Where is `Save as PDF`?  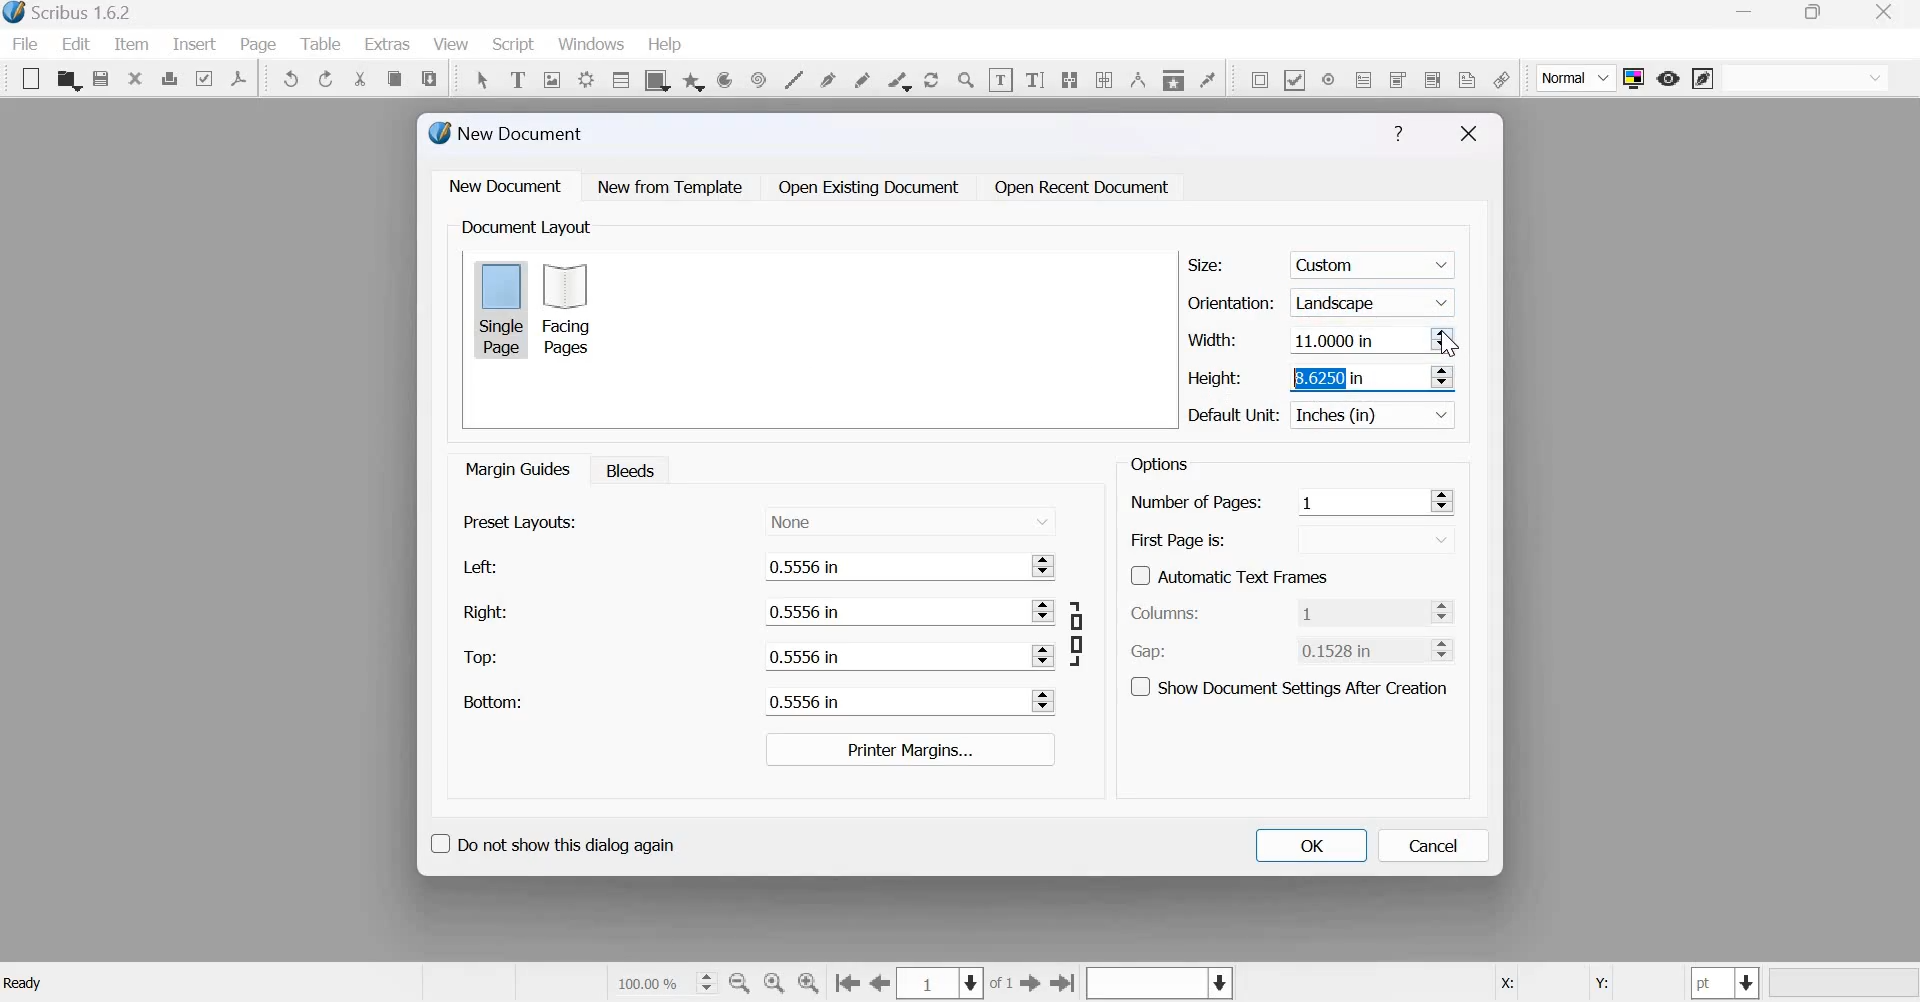
Save as PDF is located at coordinates (240, 78).